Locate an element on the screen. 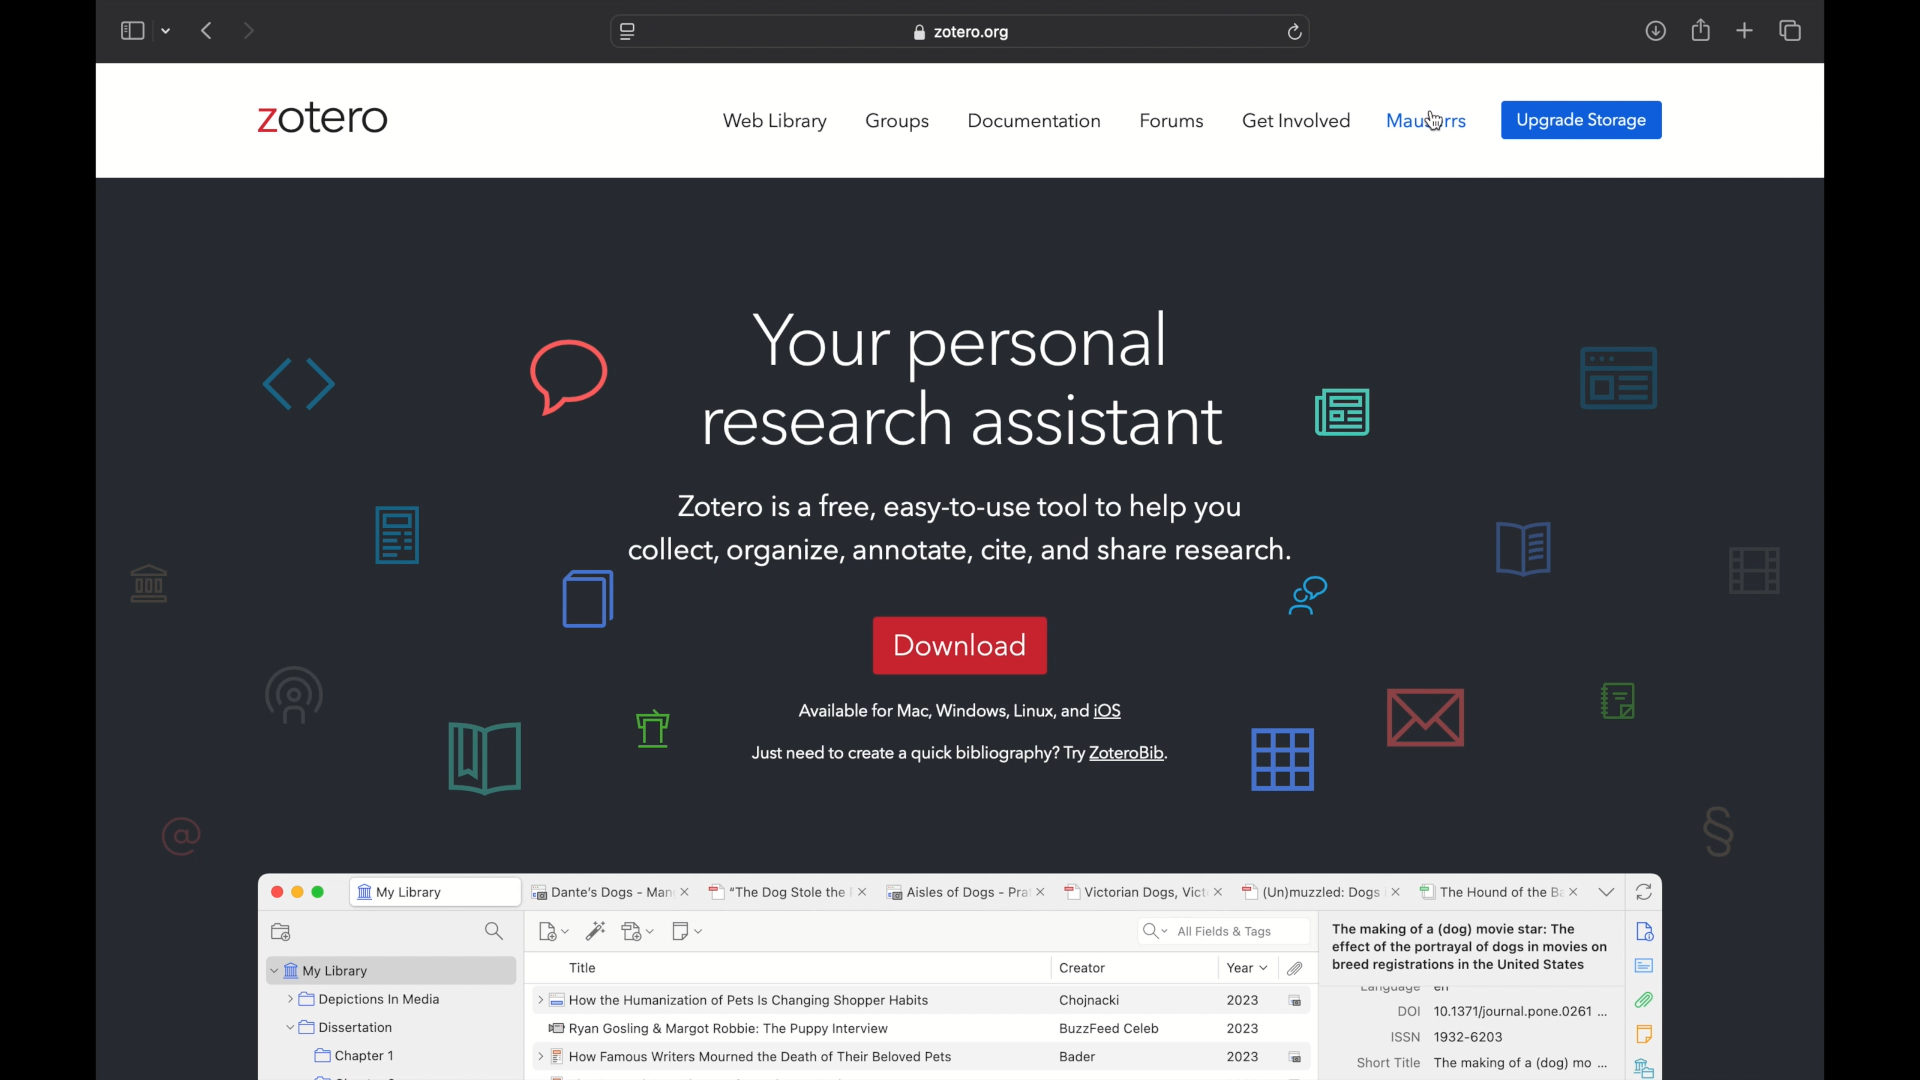 The height and width of the screenshot is (1080, 1920). your personal research assistant is located at coordinates (965, 380).